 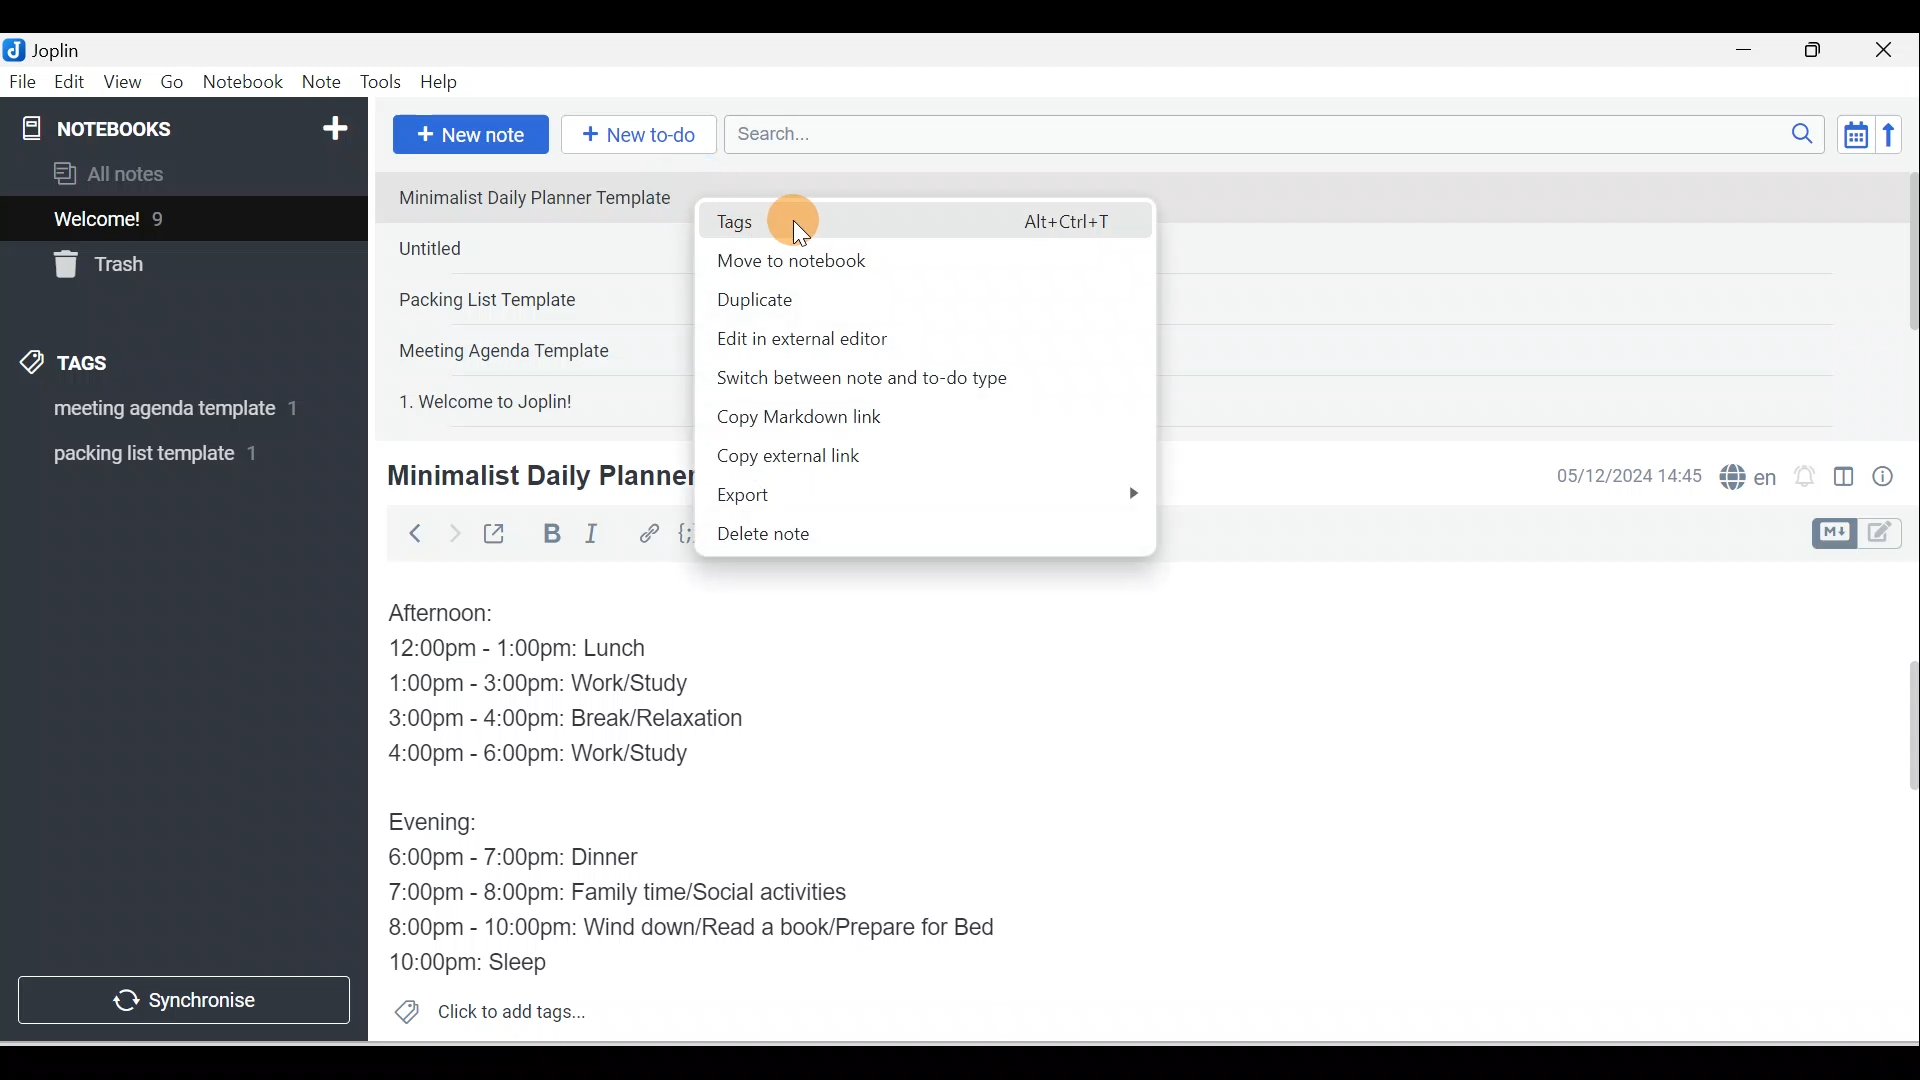 What do you see at coordinates (1744, 474) in the screenshot?
I see `Spelling` at bounding box center [1744, 474].